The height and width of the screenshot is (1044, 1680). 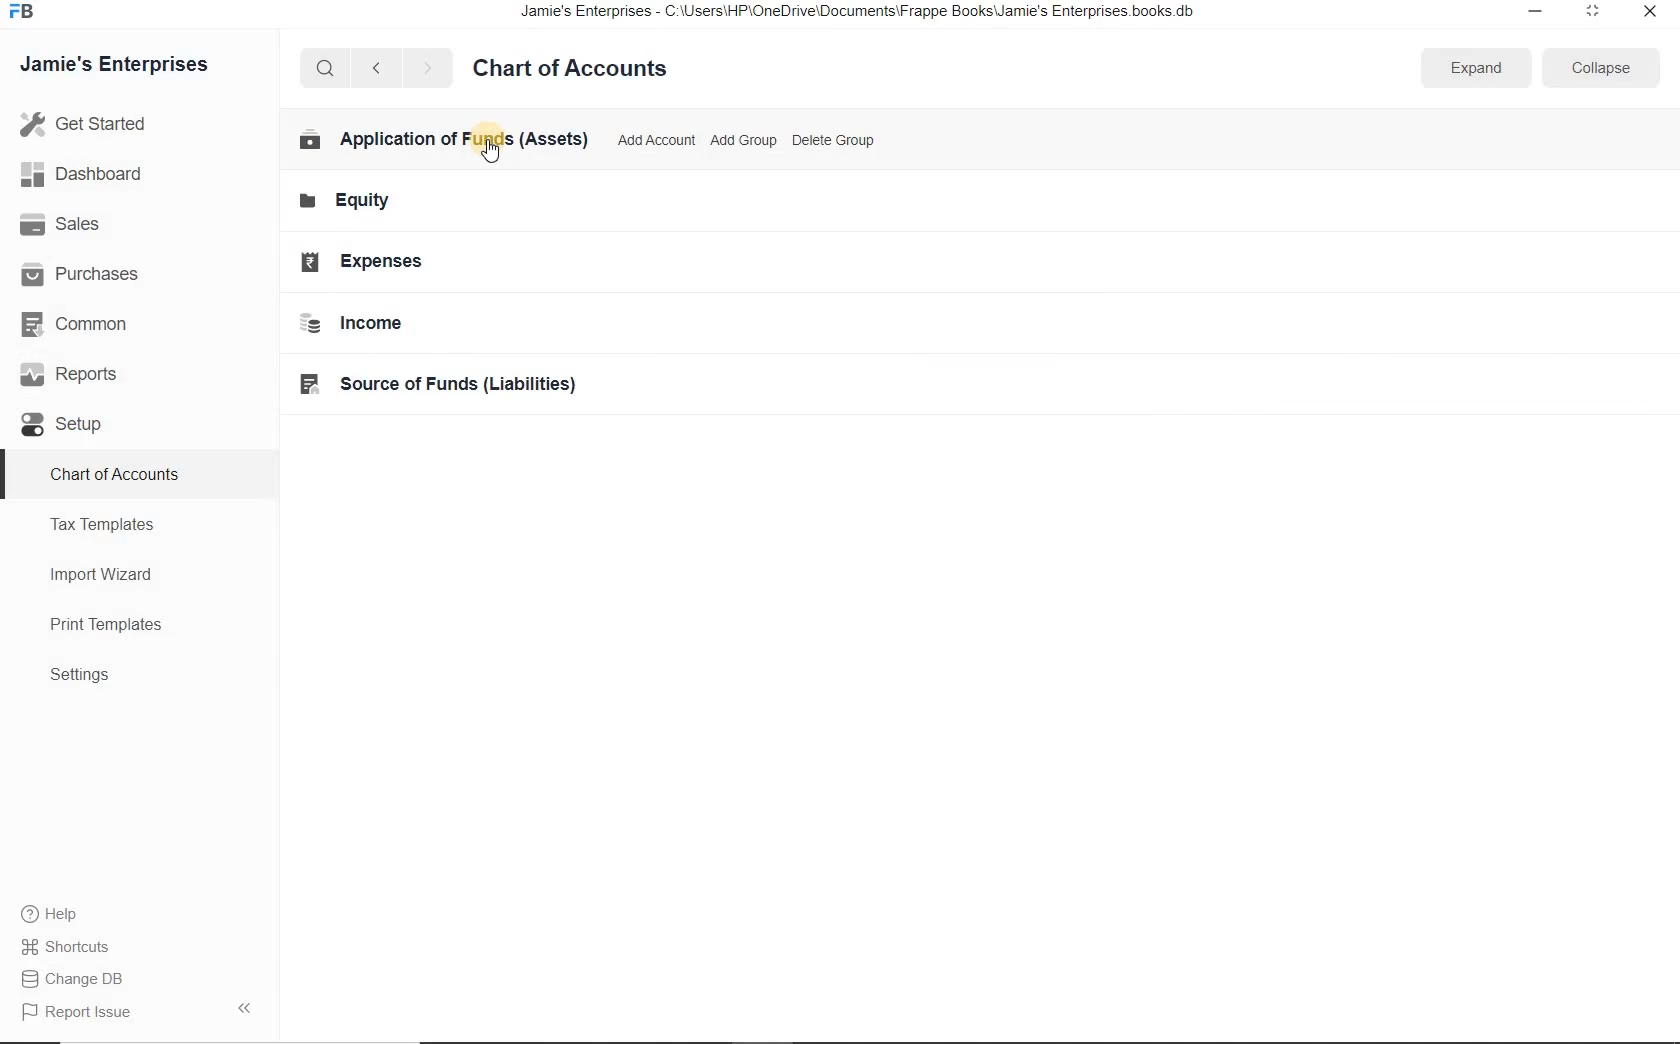 What do you see at coordinates (429, 68) in the screenshot?
I see `forward` at bounding box center [429, 68].